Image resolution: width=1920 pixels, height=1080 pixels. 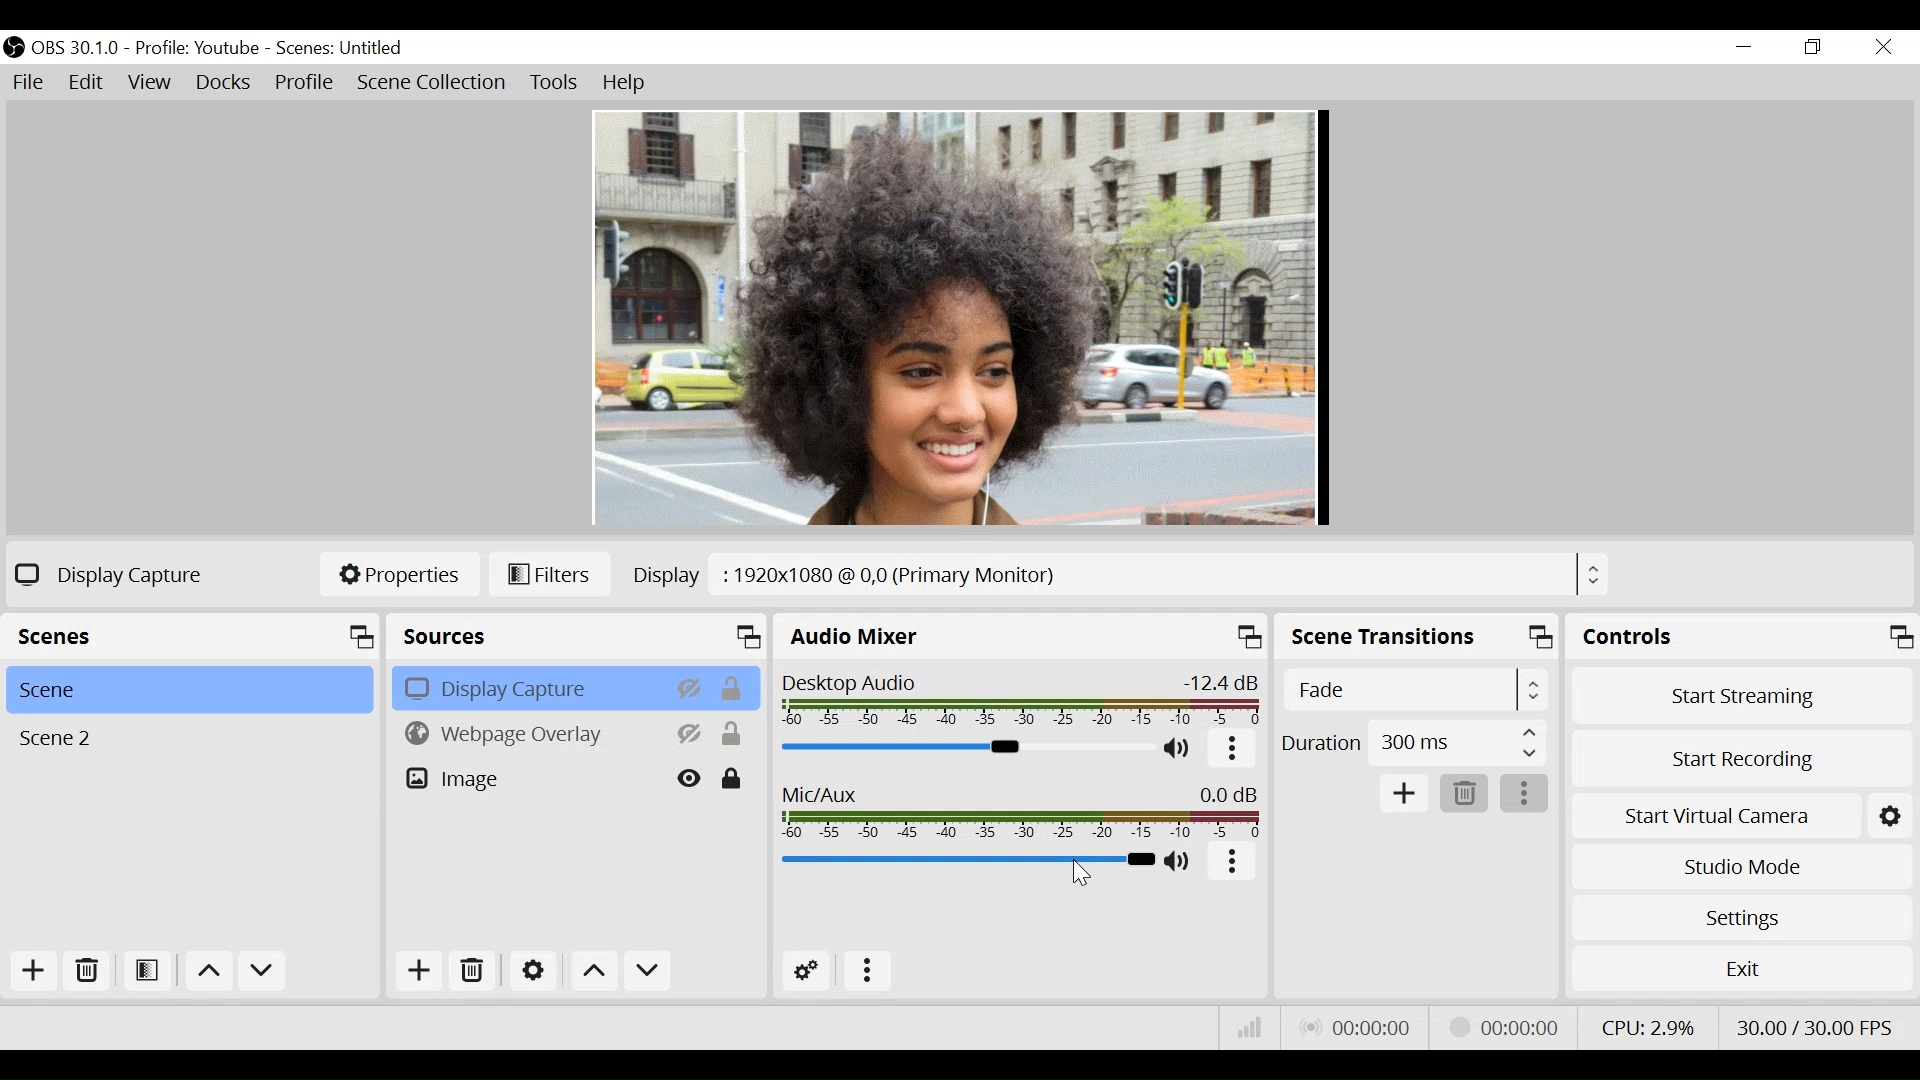 I want to click on Scene, so click(x=185, y=690).